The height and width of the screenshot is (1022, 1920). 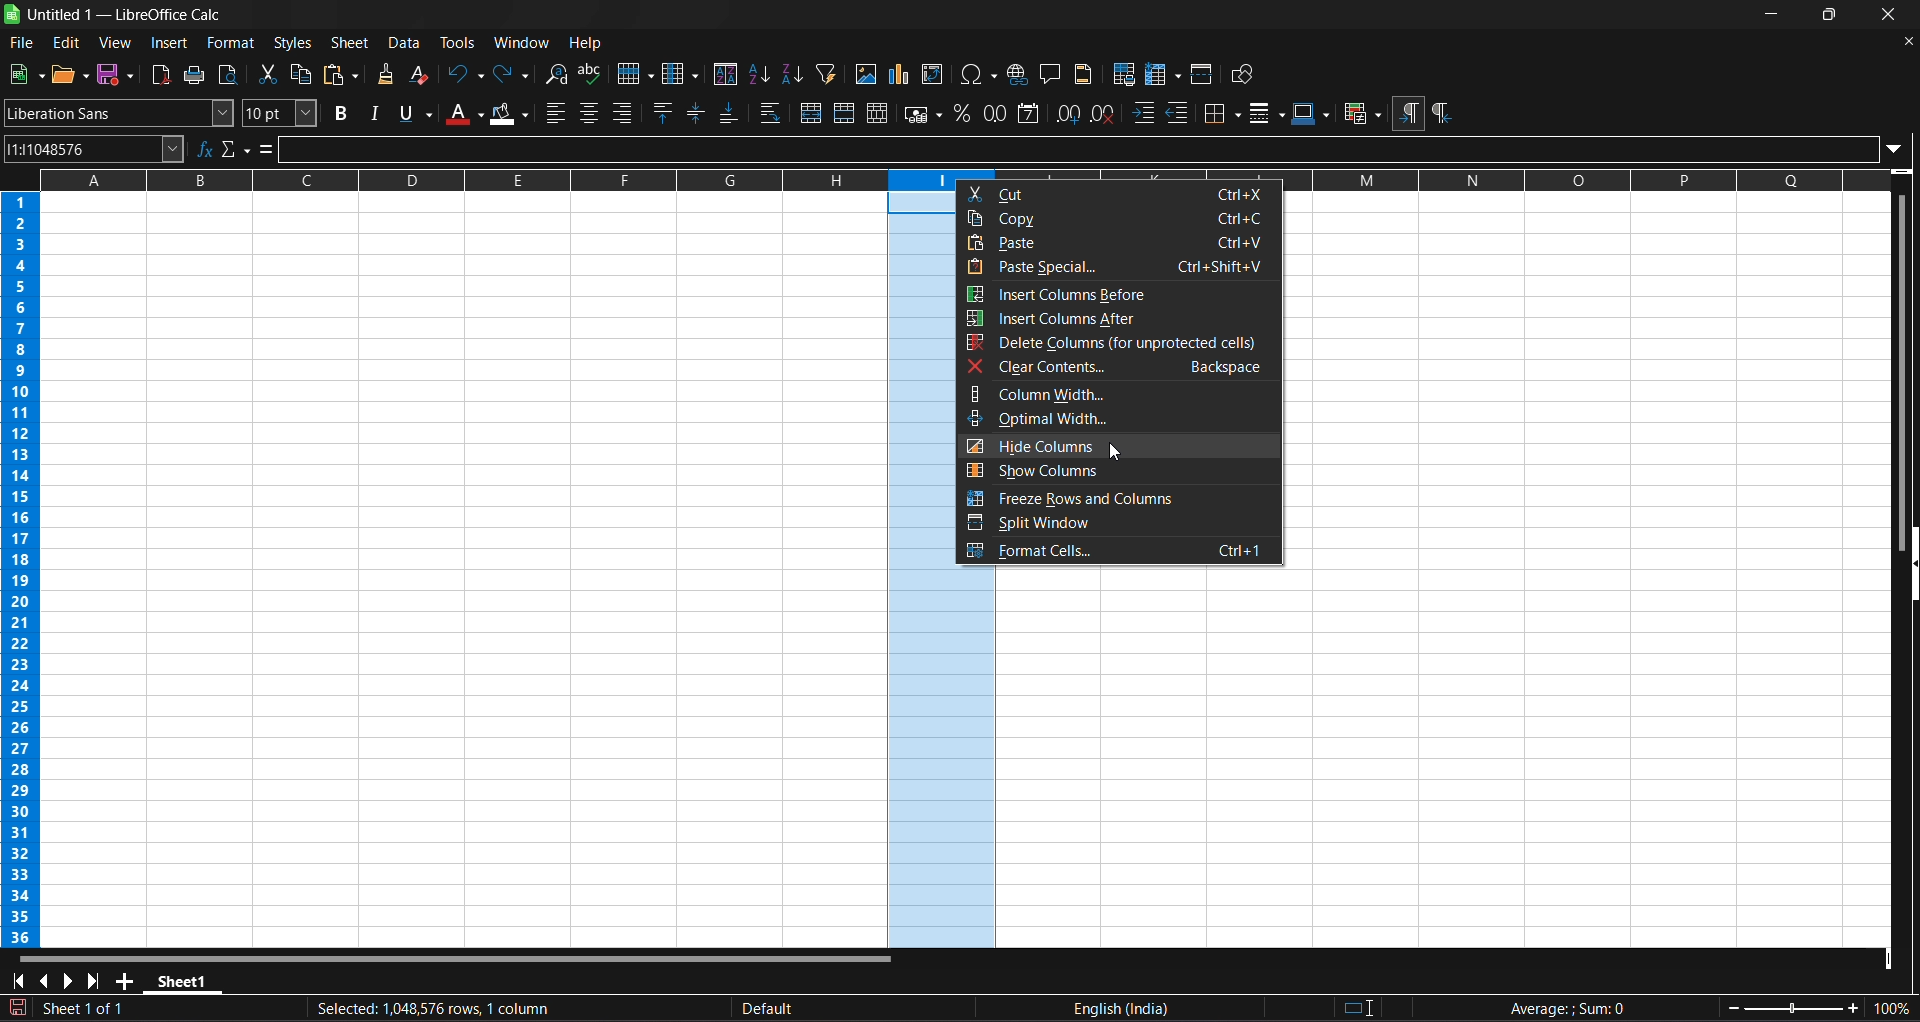 What do you see at coordinates (1067, 113) in the screenshot?
I see `add decimal place` at bounding box center [1067, 113].